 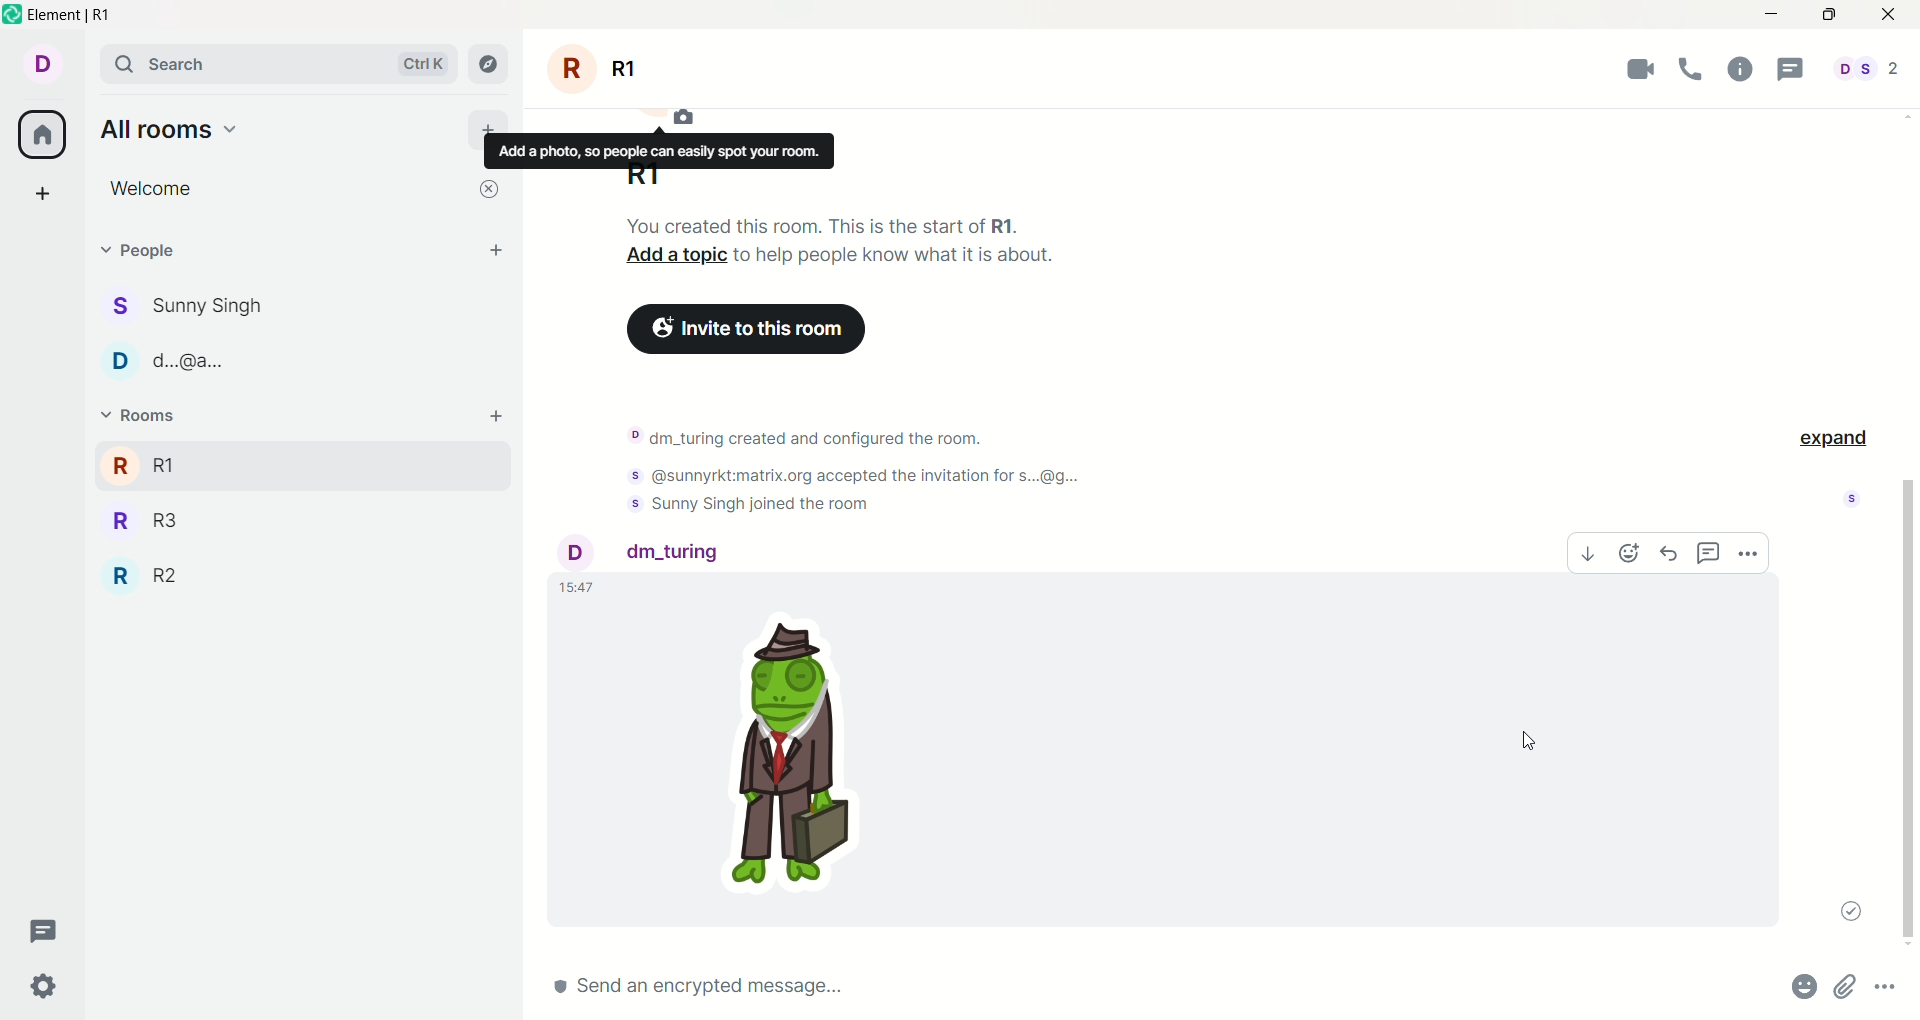 What do you see at coordinates (1805, 986) in the screenshot?
I see `Add smiley` at bounding box center [1805, 986].